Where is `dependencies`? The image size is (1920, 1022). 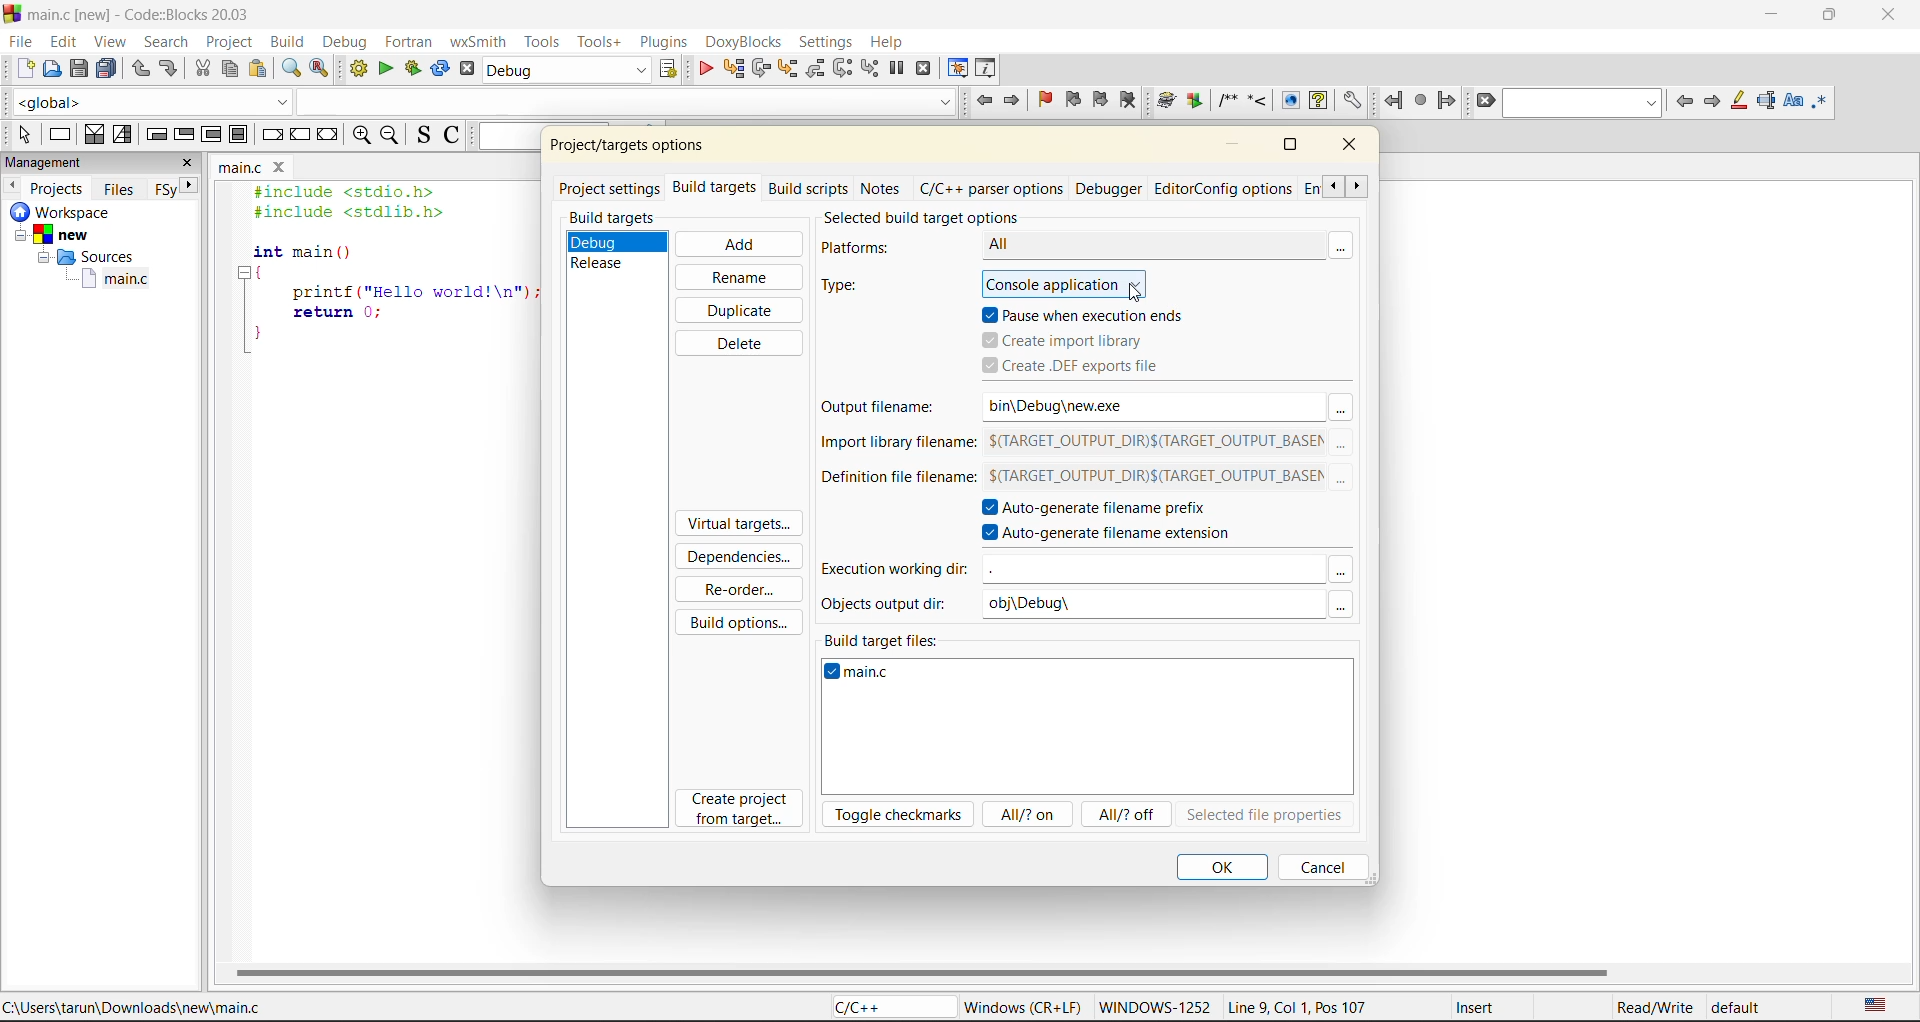 dependencies is located at coordinates (742, 554).